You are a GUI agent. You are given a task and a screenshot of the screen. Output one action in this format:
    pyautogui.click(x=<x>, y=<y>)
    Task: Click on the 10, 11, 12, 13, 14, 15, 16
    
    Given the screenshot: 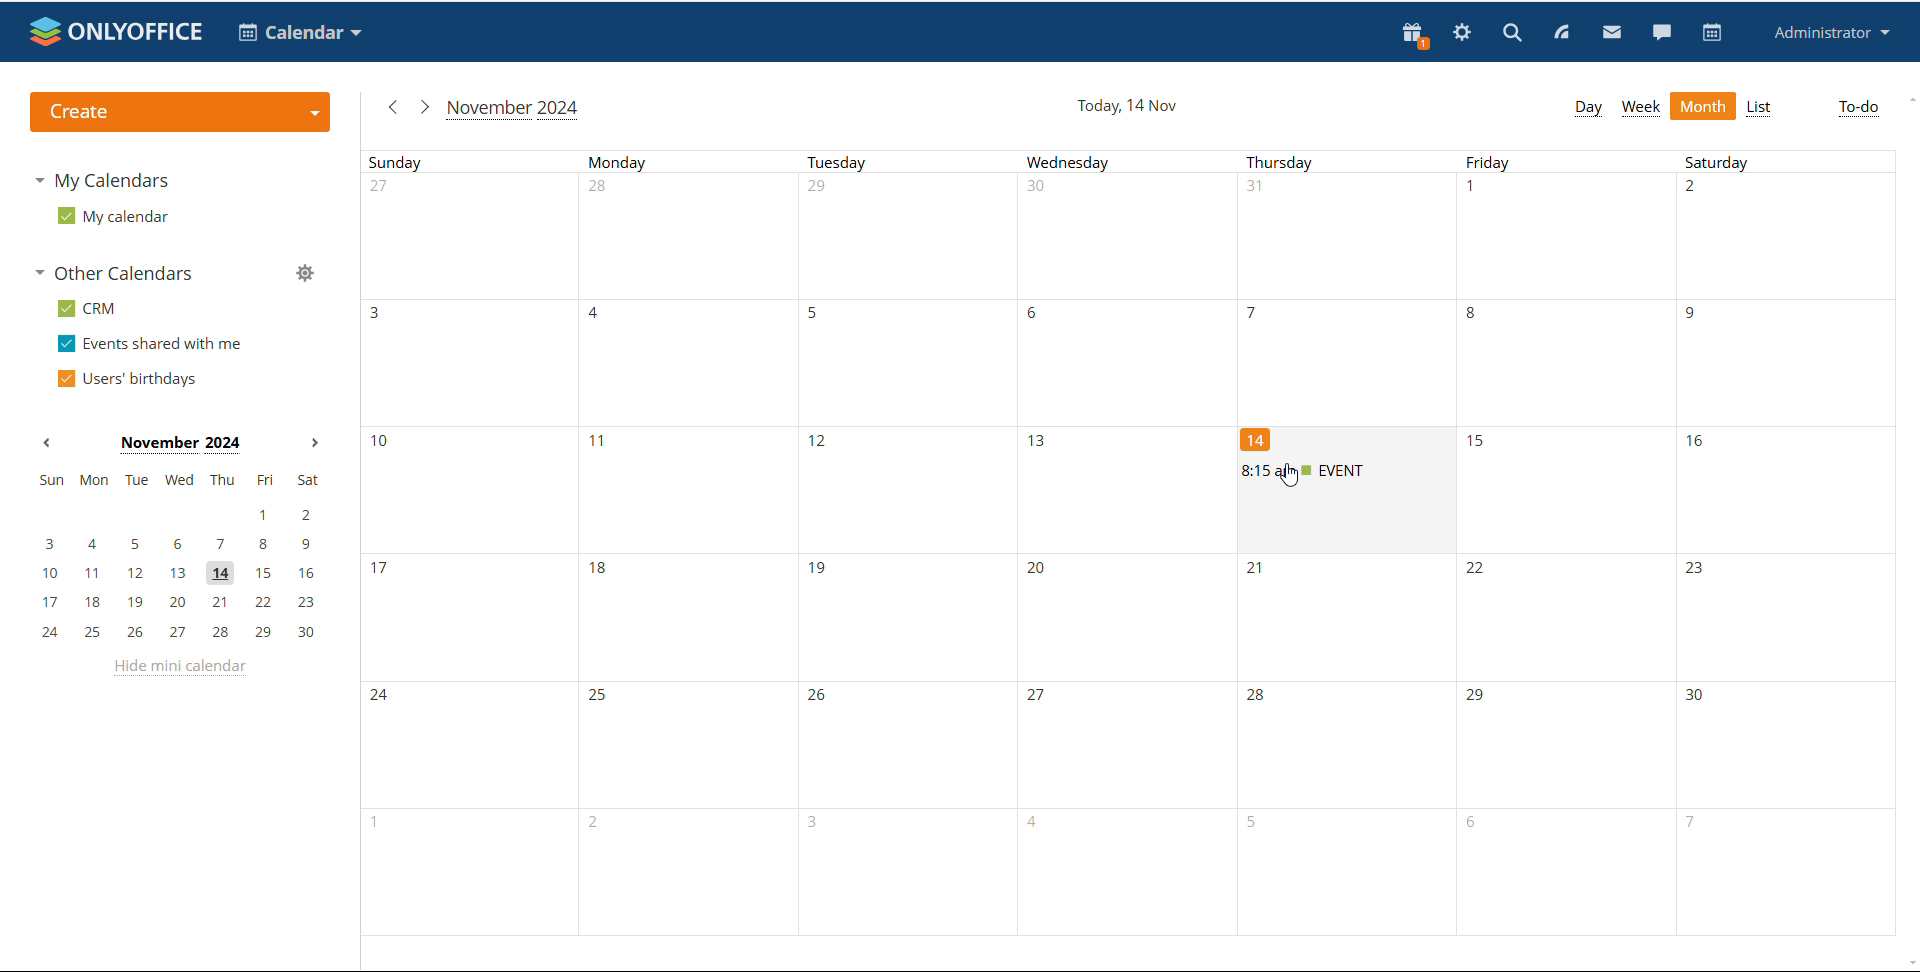 What is the action you would take?
    pyautogui.click(x=178, y=574)
    